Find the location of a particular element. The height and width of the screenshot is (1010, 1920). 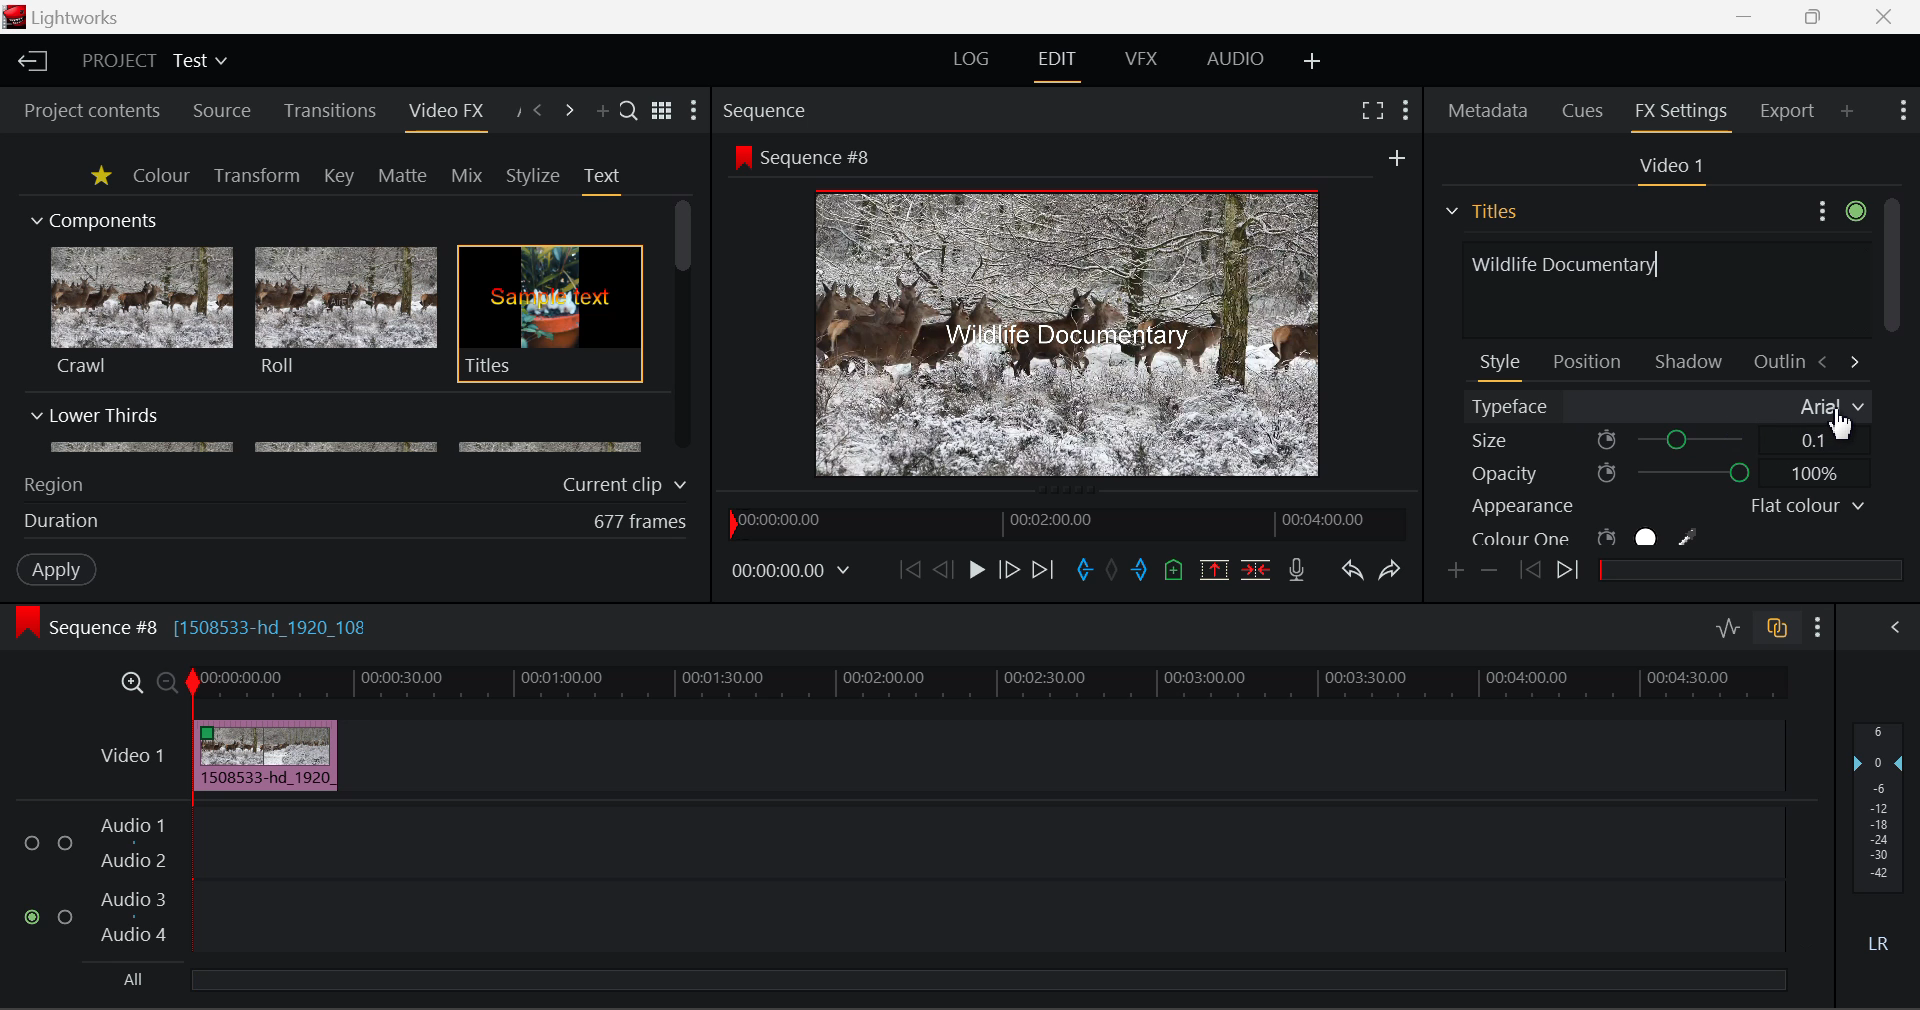

Delete/Cut is located at coordinates (1259, 569).